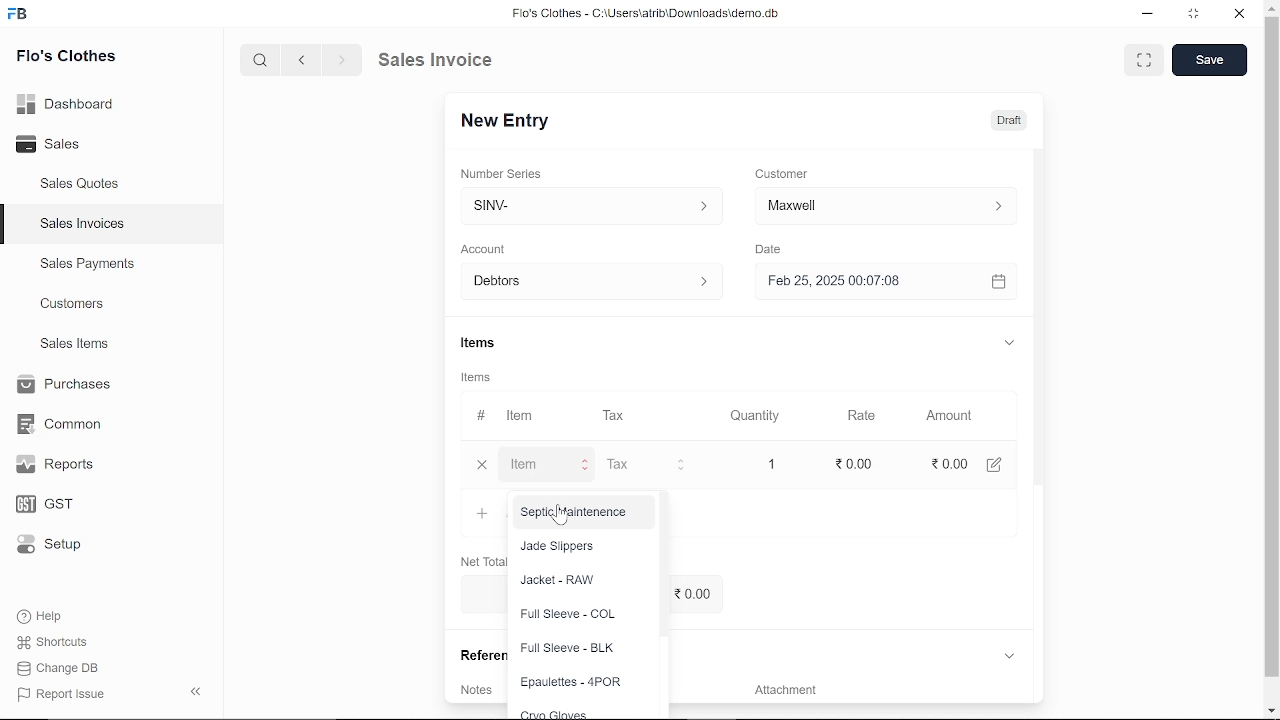 This screenshot has height=720, width=1280. Describe the element at coordinates (515, 122) in the screenshot. I see `New Entry` at that location.